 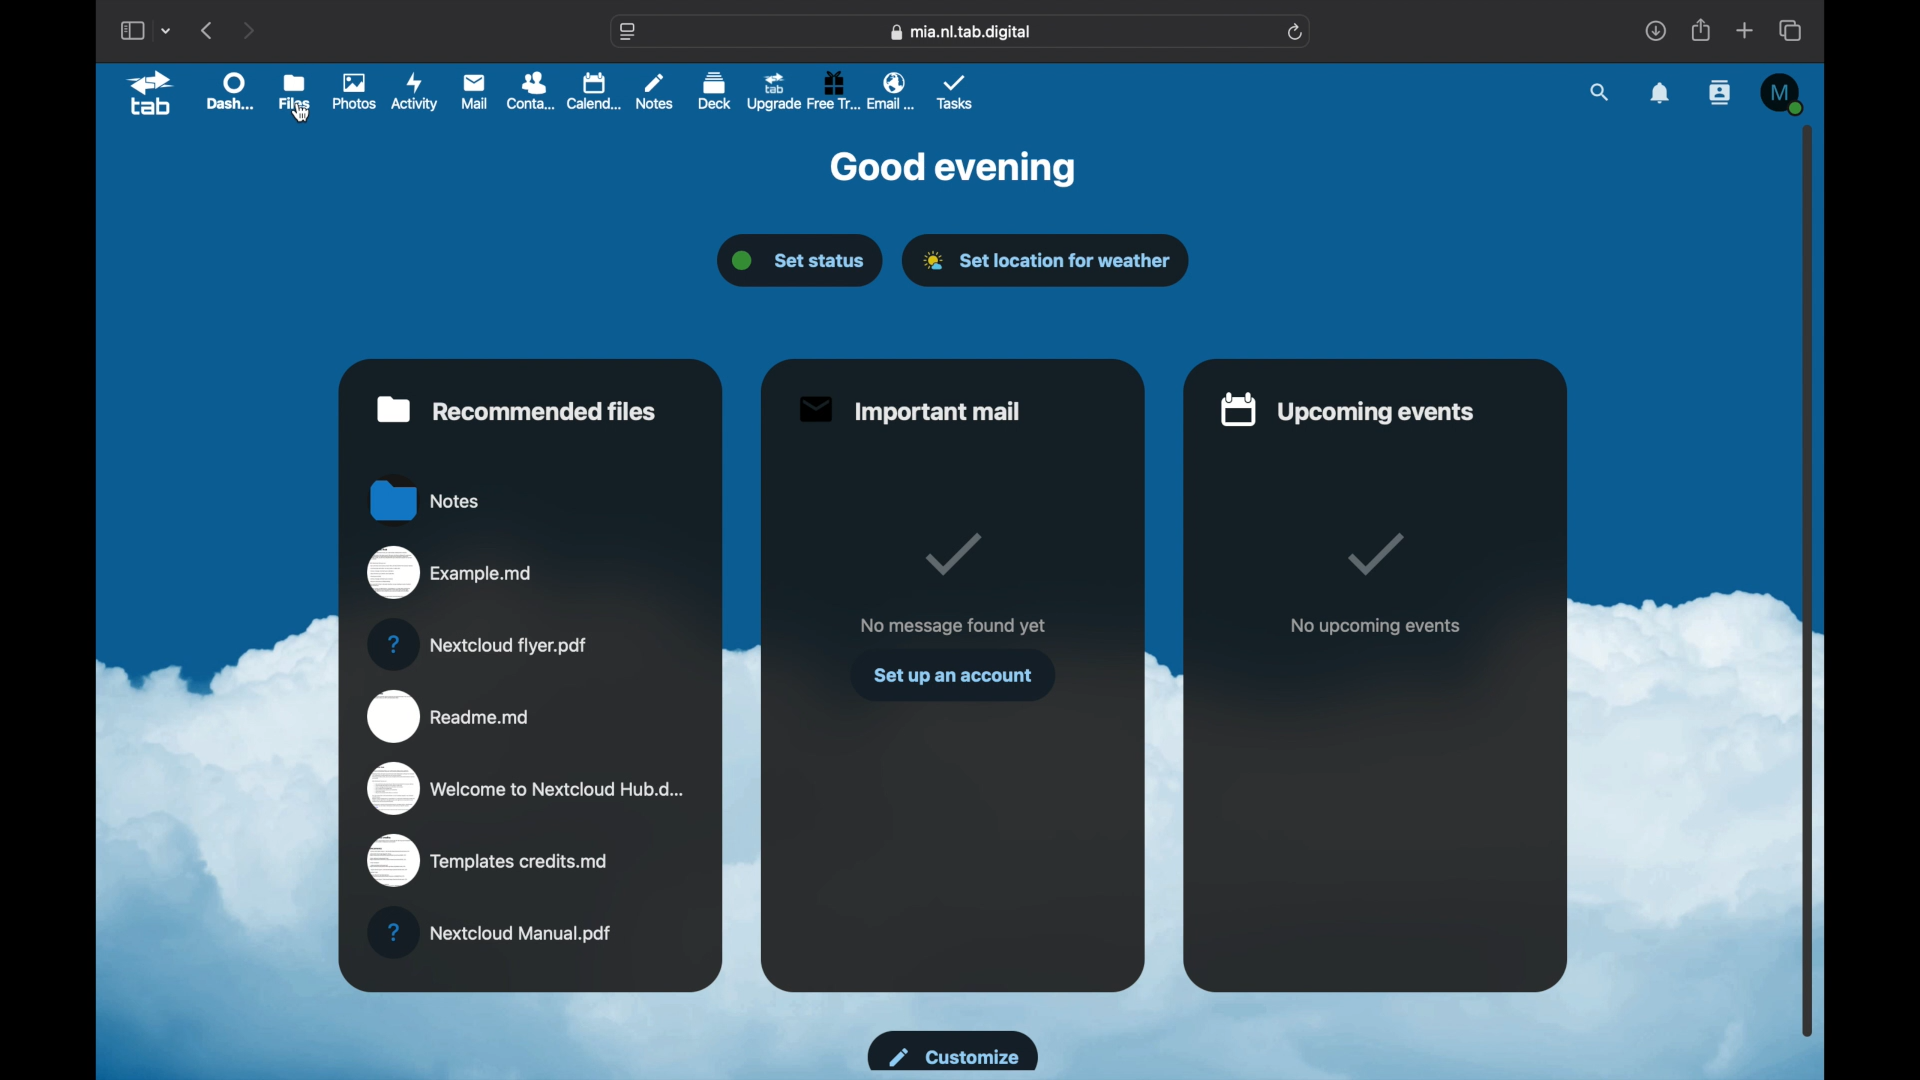 I want to click on files, so click(x=296, y=93).